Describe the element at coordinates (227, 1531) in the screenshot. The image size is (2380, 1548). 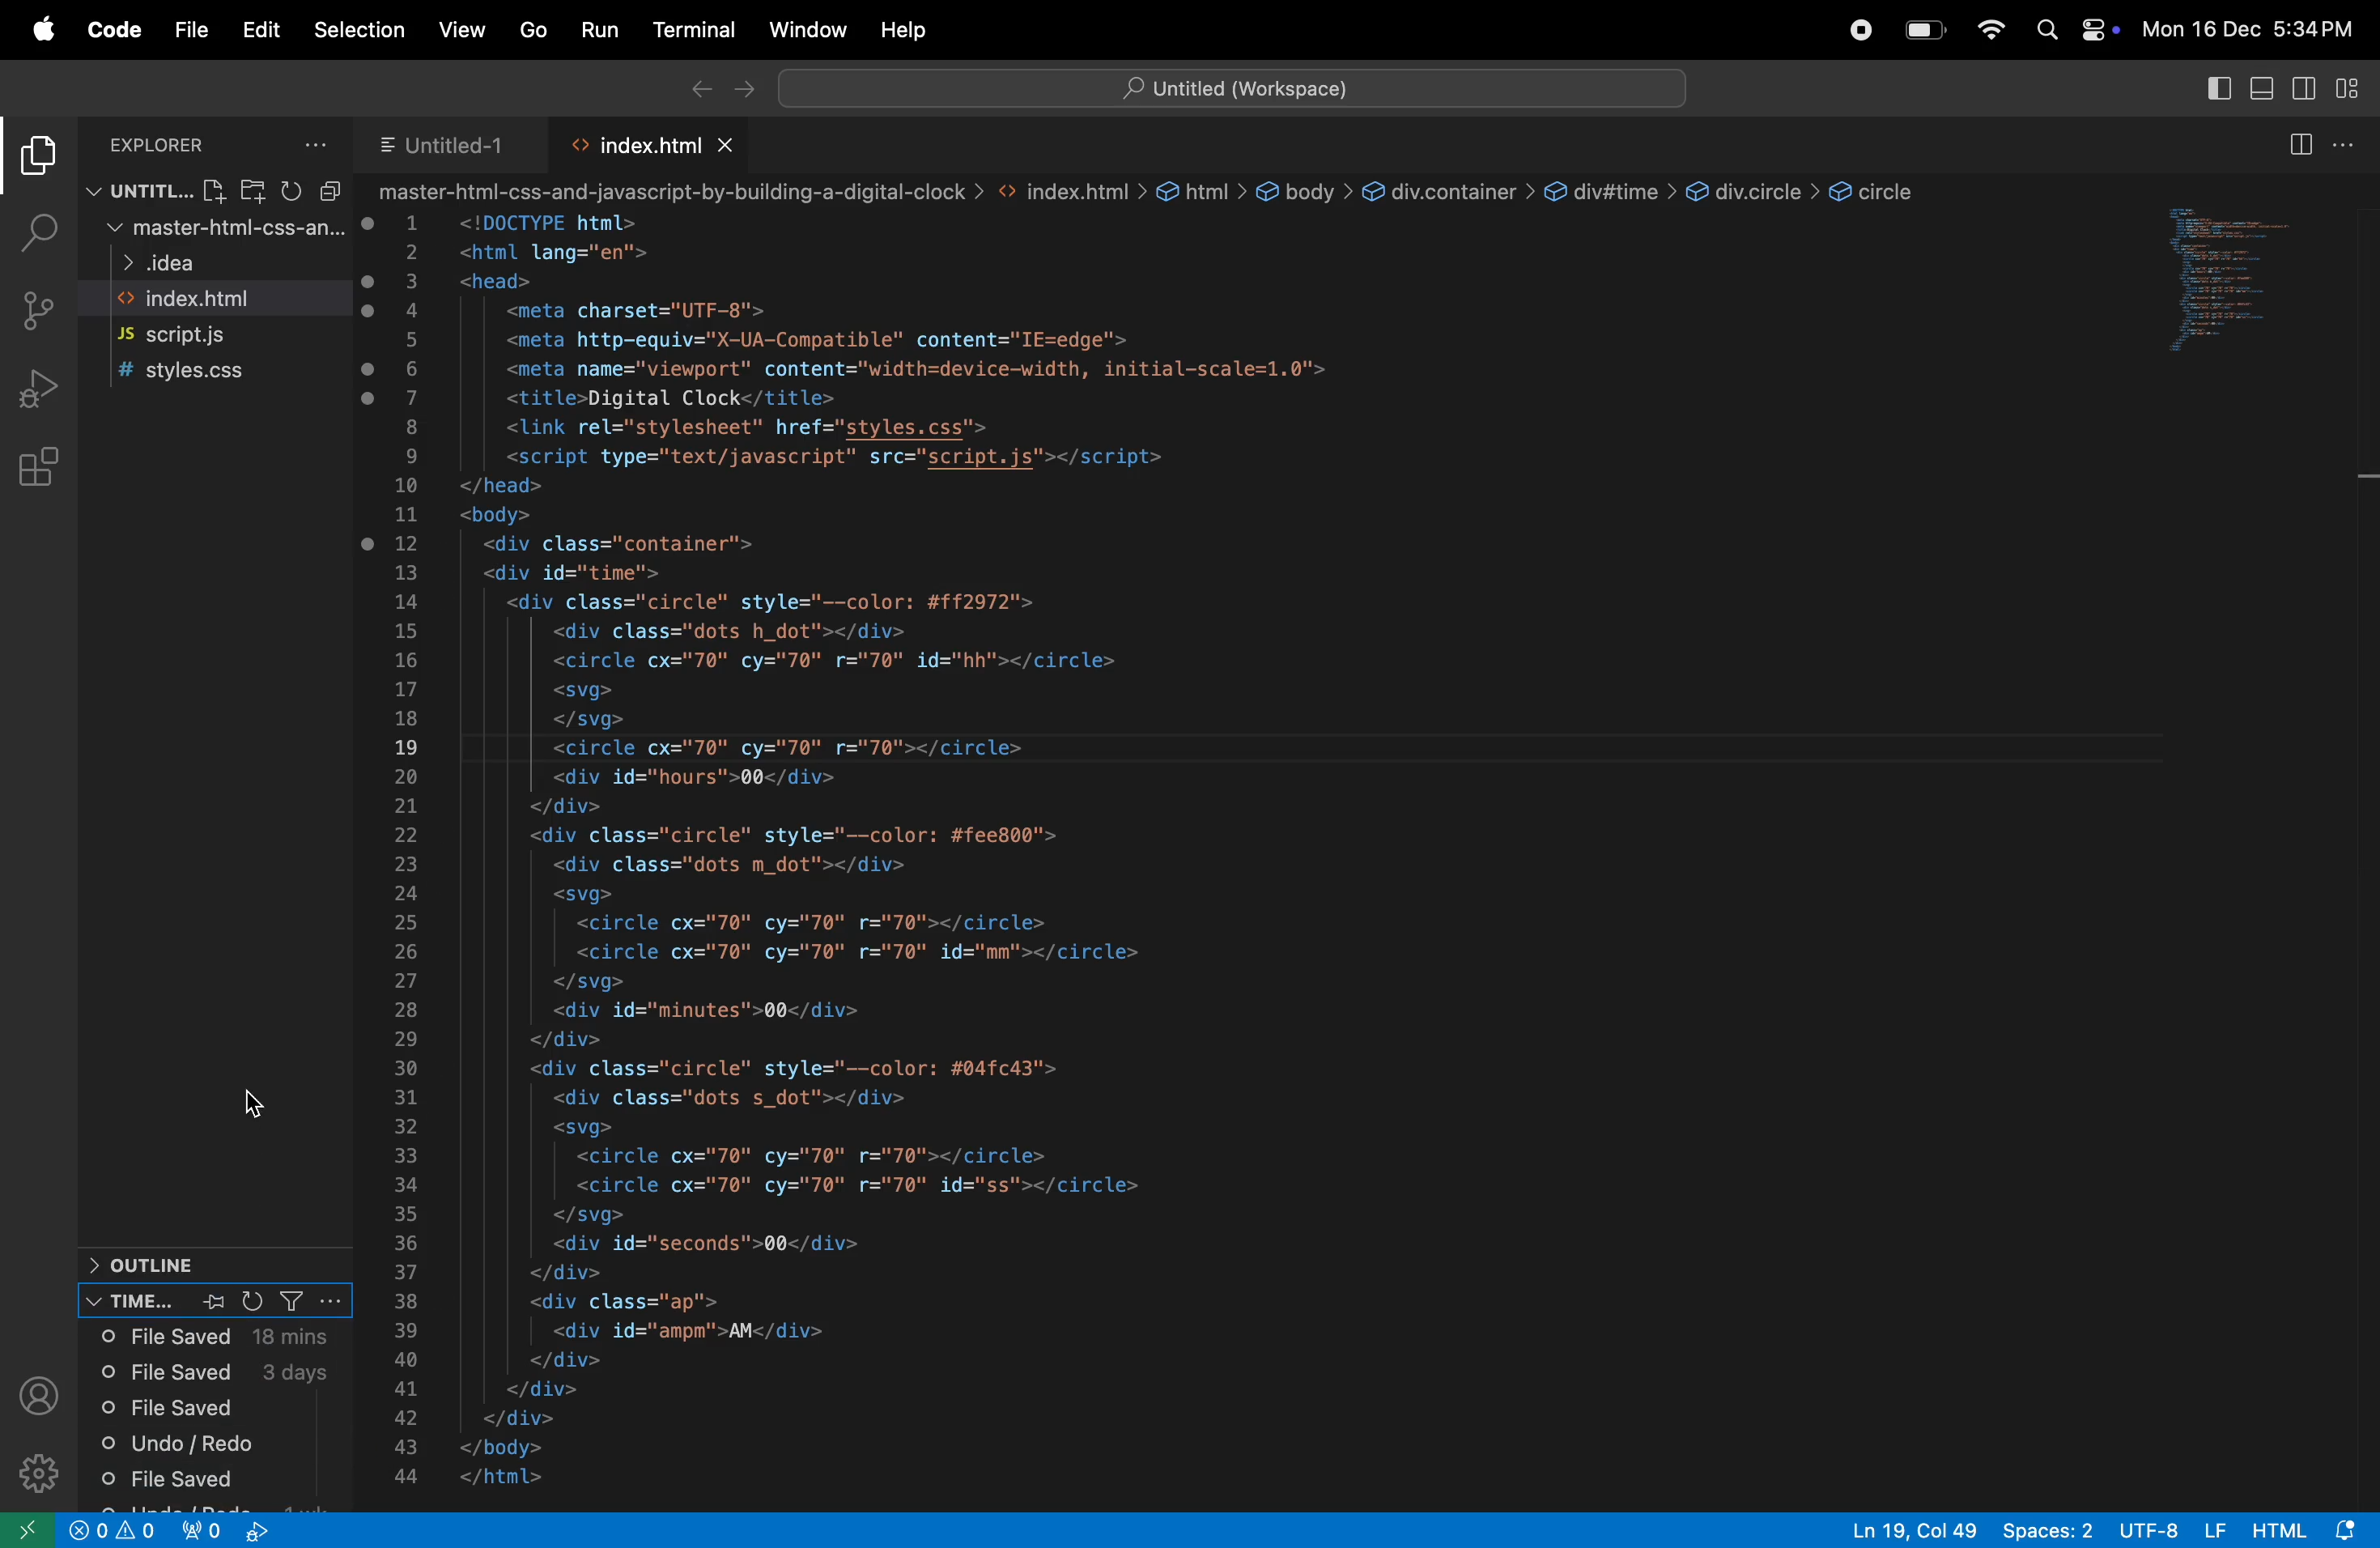
I see `view port` at that location.